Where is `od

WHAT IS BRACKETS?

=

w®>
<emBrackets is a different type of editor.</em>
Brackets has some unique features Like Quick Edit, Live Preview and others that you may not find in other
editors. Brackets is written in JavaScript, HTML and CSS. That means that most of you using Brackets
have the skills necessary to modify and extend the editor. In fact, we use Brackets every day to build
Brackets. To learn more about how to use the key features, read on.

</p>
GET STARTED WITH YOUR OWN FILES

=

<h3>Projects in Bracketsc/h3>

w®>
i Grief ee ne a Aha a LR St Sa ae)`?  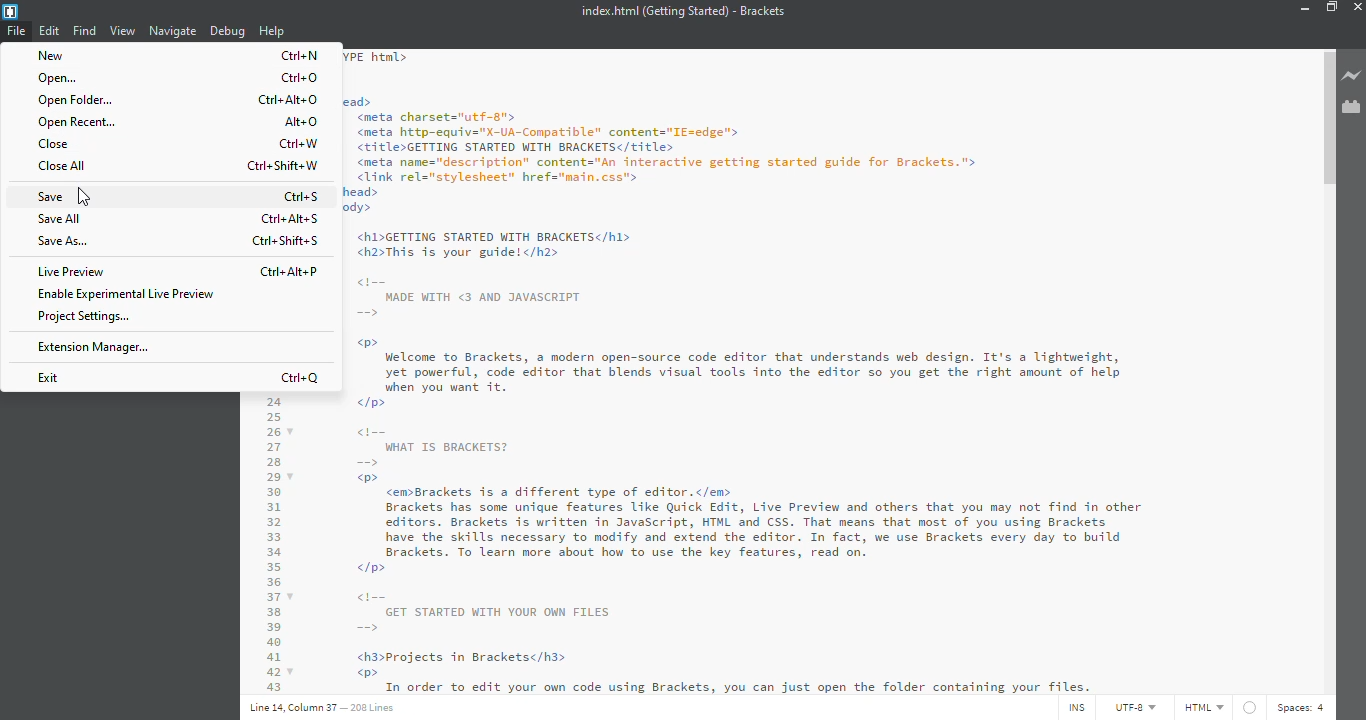
od

WHAT IS BRACKETS?

=

w®>
<emBrackets is a different type of editor.</em>
Brackets has some unique features Like Quick Edit, Live Preview and others that you may not find in other
editors. Brackets is written in JavaScript, HTML and CSS. That means that most of you using Brackets
have the skills necessary to modify and extend the editor. In fact, we use Brackets every day to build
Brackets. To learn more about how to use the key features, read on.

</p>
GET STARTED WITH YOUR OWN FILES

=

<h3>Projects in Bracketsc/h3>

w®>
i Grief ee ne a Aha a LR St Sa ae) is located at coordinates (748, 546).